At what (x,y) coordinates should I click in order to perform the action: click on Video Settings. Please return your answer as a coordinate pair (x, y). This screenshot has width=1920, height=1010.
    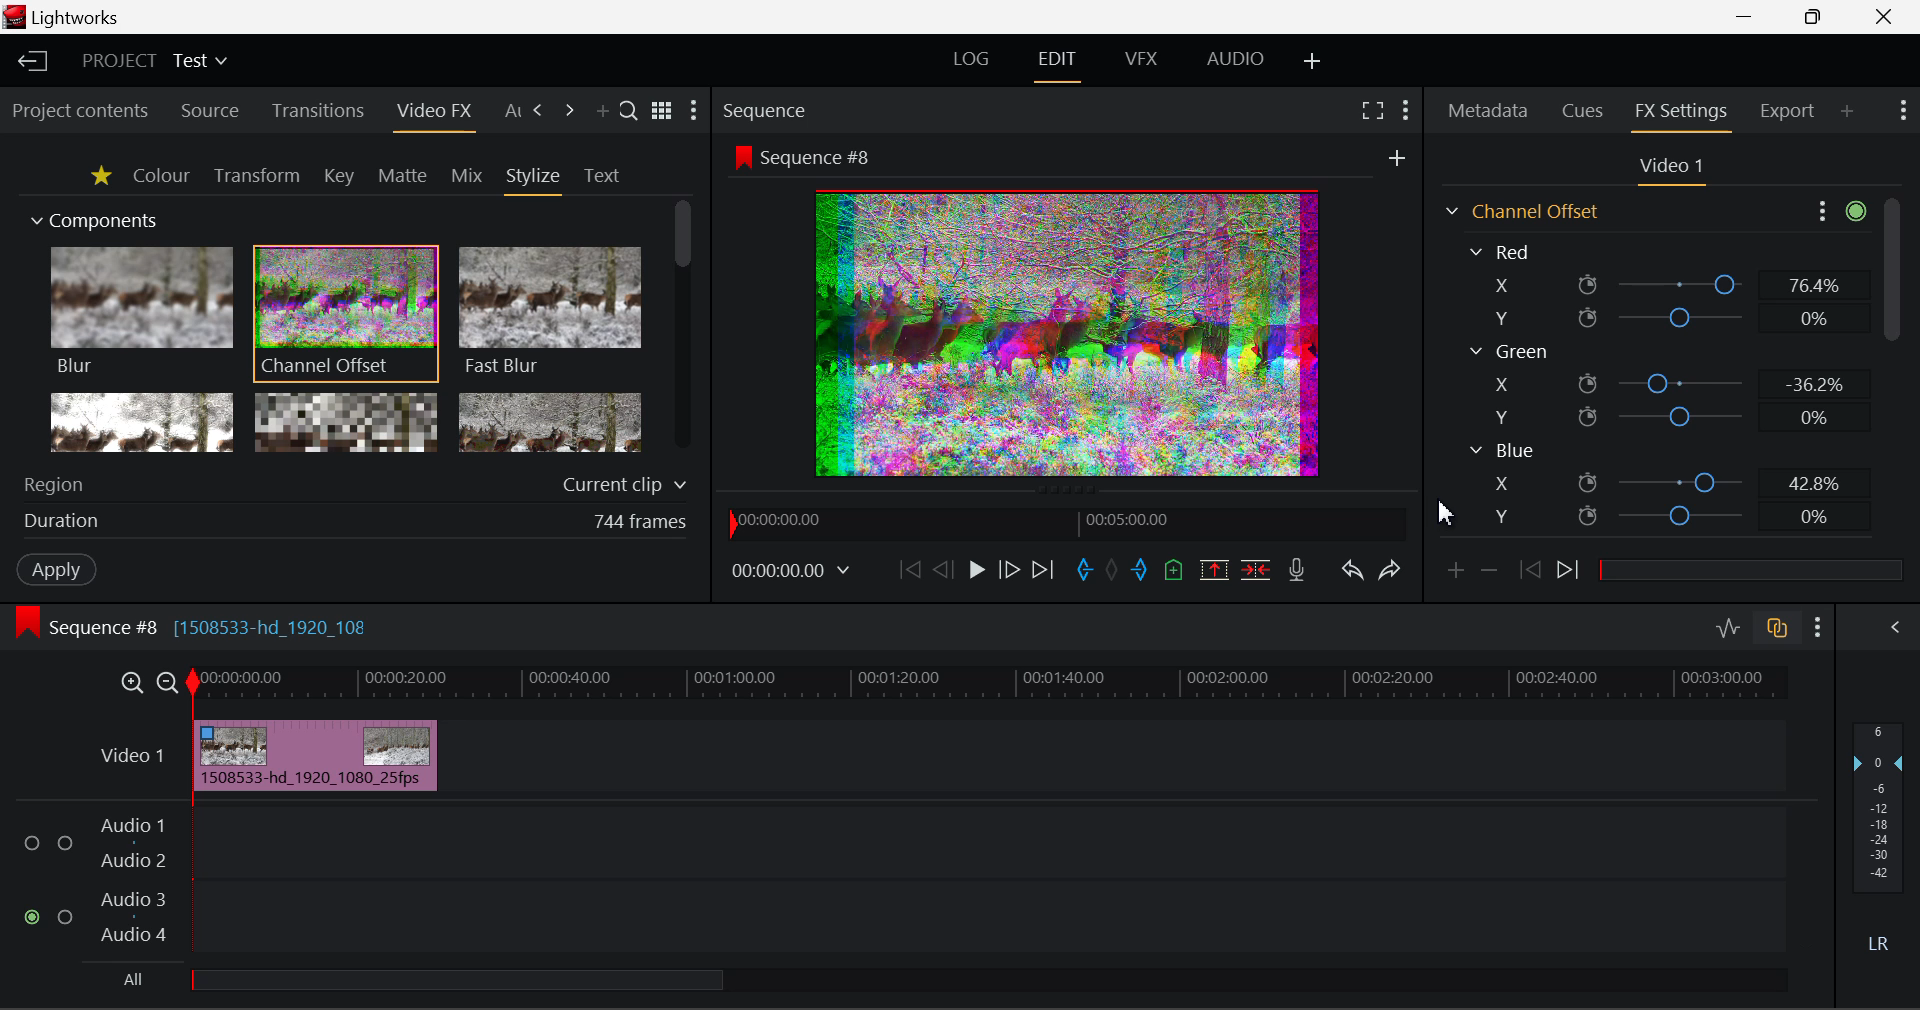
    Looking at the image, I should click on (1669, 170).